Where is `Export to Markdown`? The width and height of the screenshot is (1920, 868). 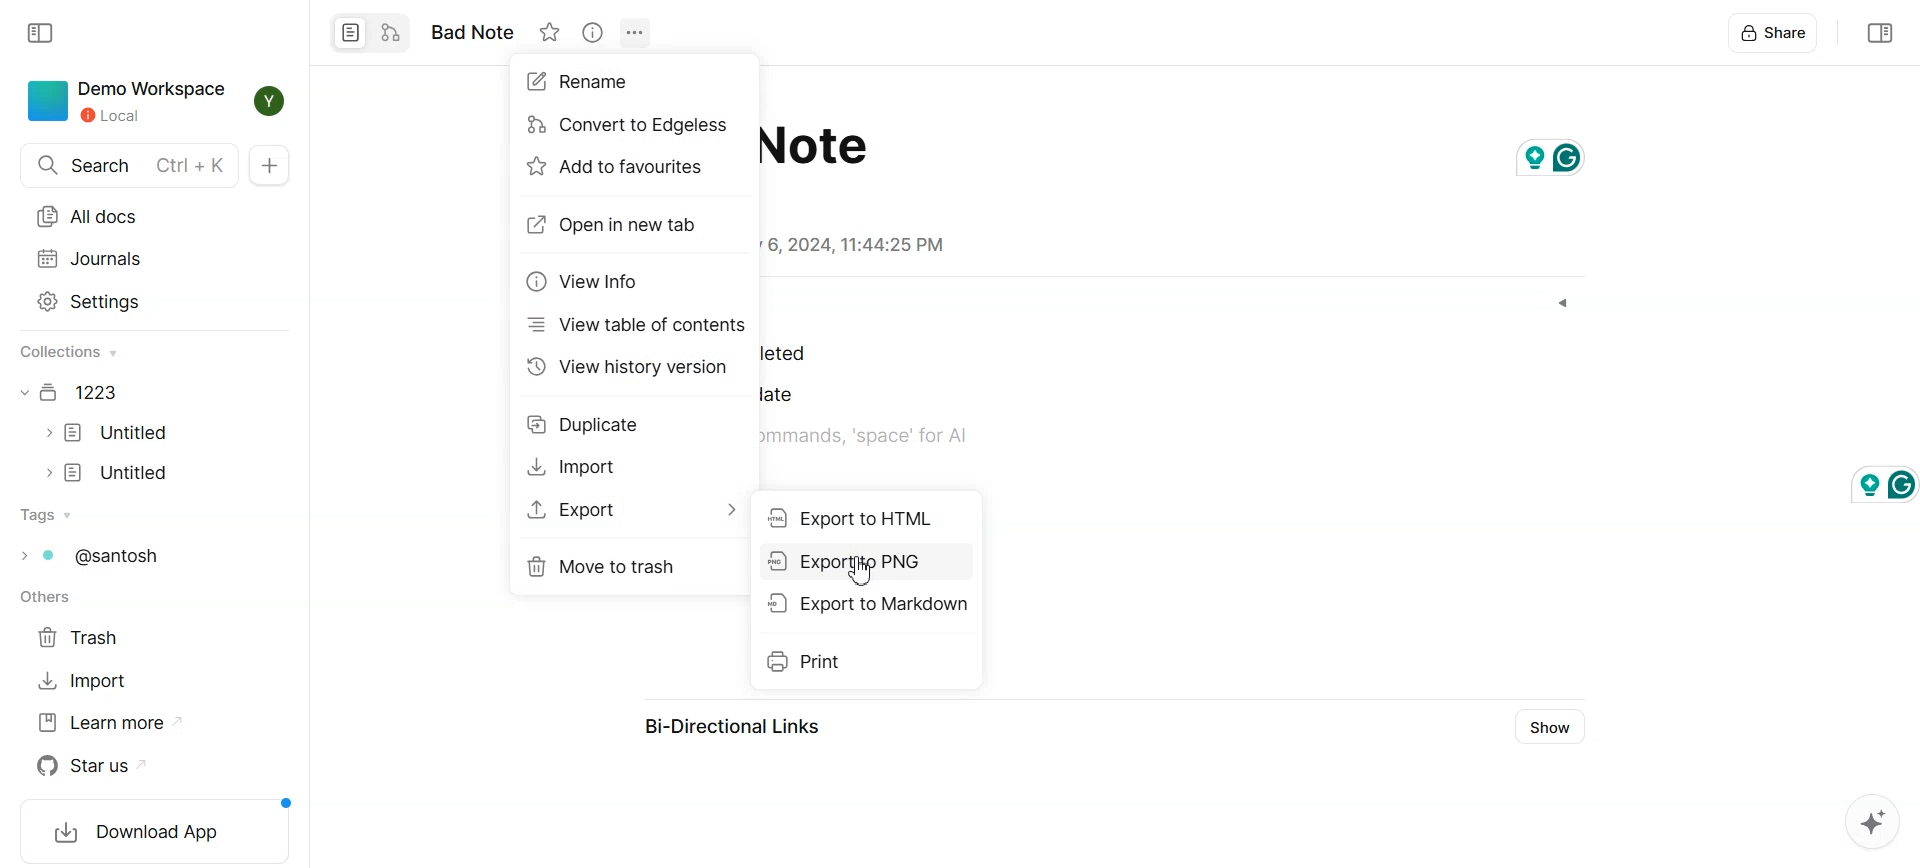
Export to Markdown is located at coordinates (864, 602).